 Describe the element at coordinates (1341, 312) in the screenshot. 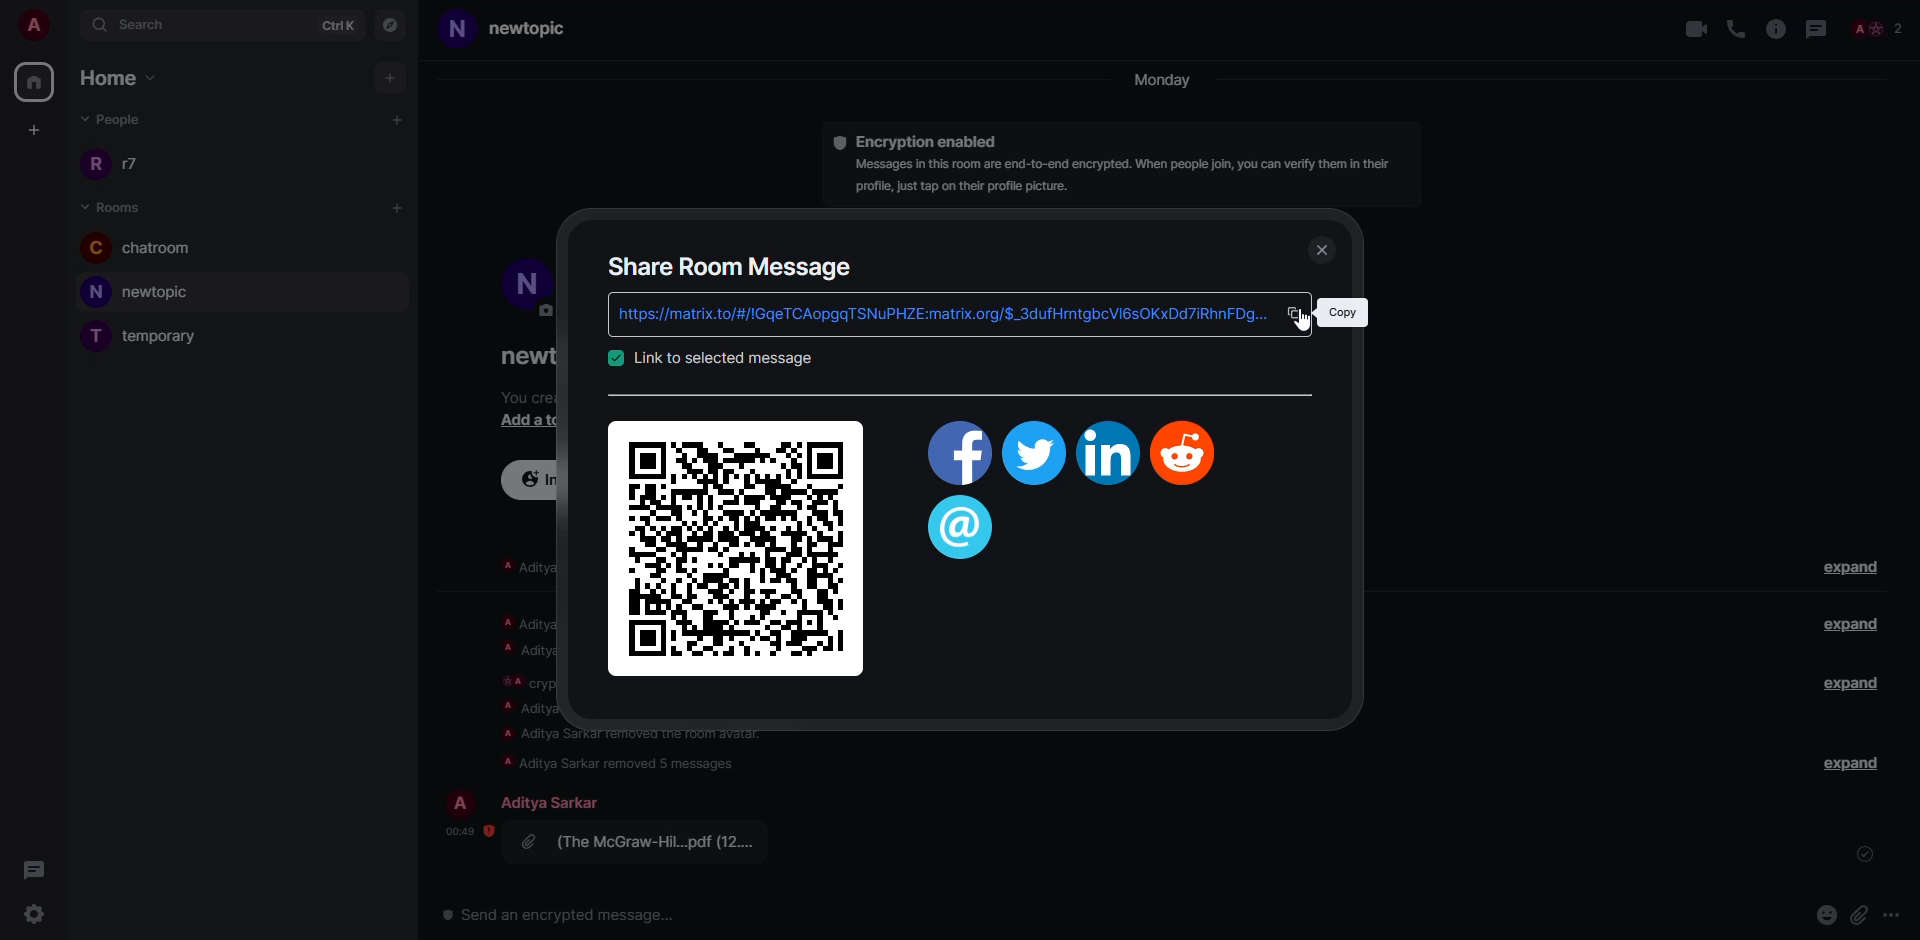

I see `copy` at that location.